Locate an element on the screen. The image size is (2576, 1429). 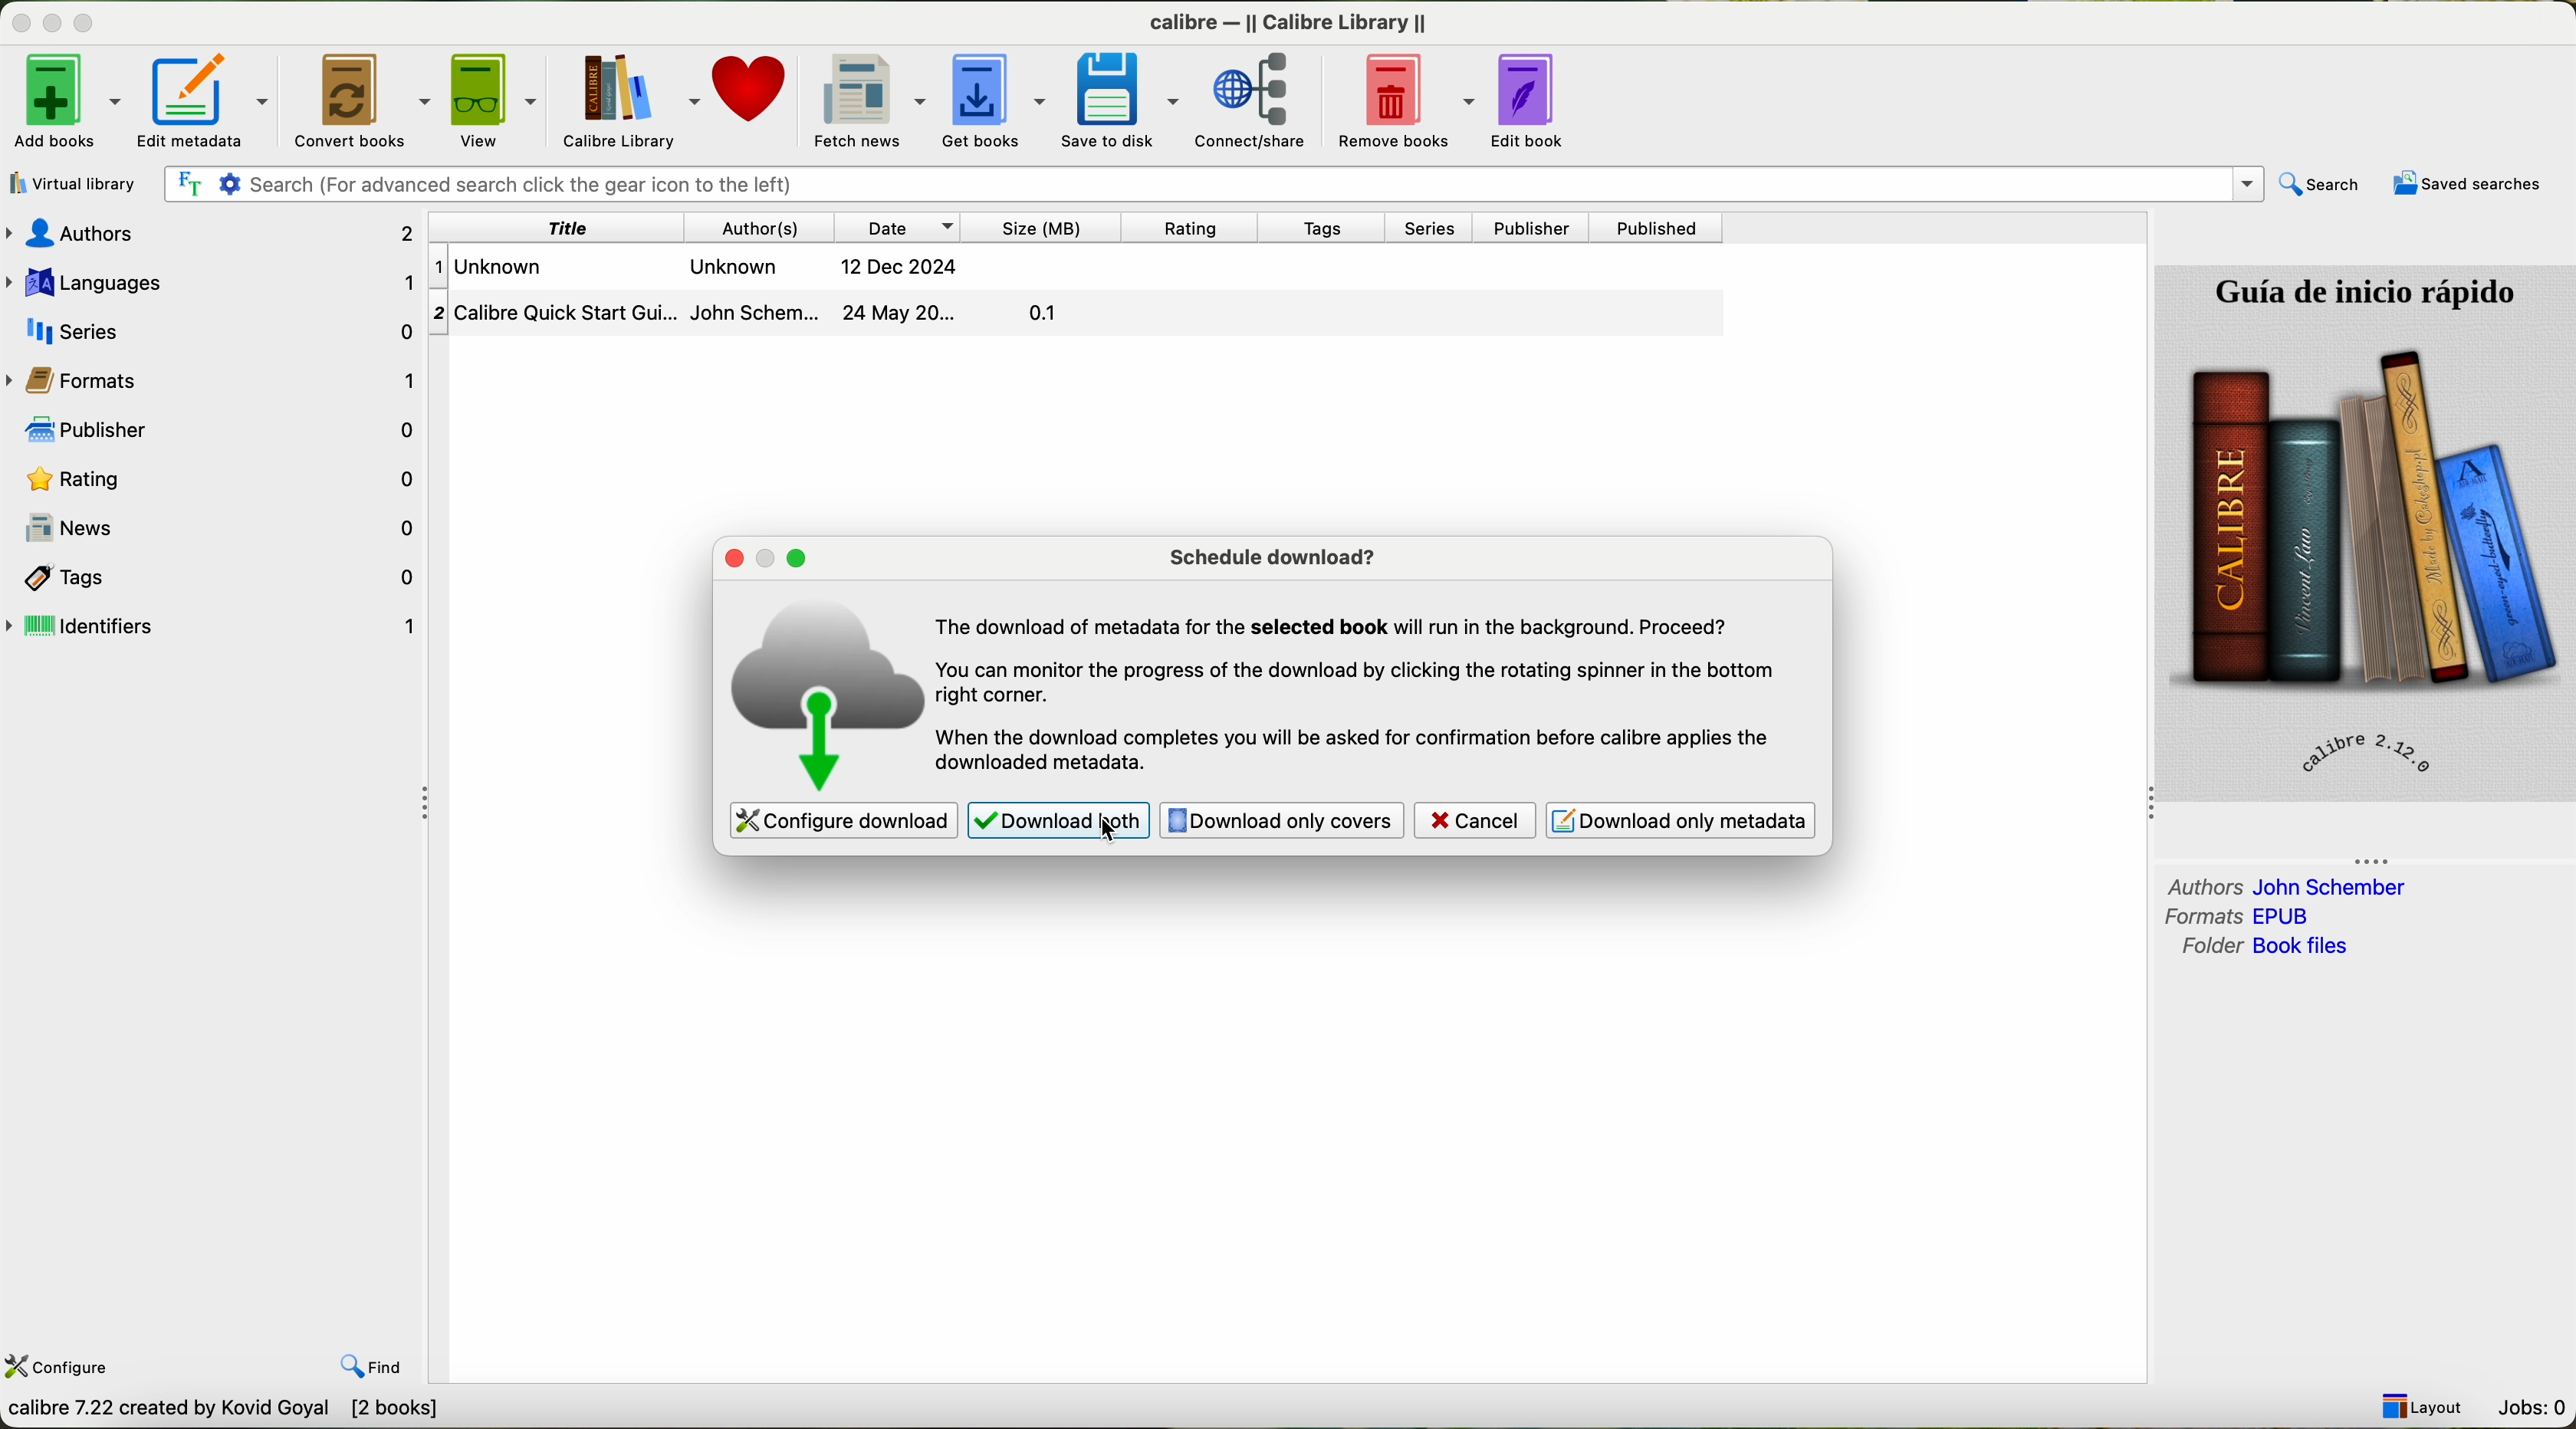
publishers is located at coordinates (225, 435).